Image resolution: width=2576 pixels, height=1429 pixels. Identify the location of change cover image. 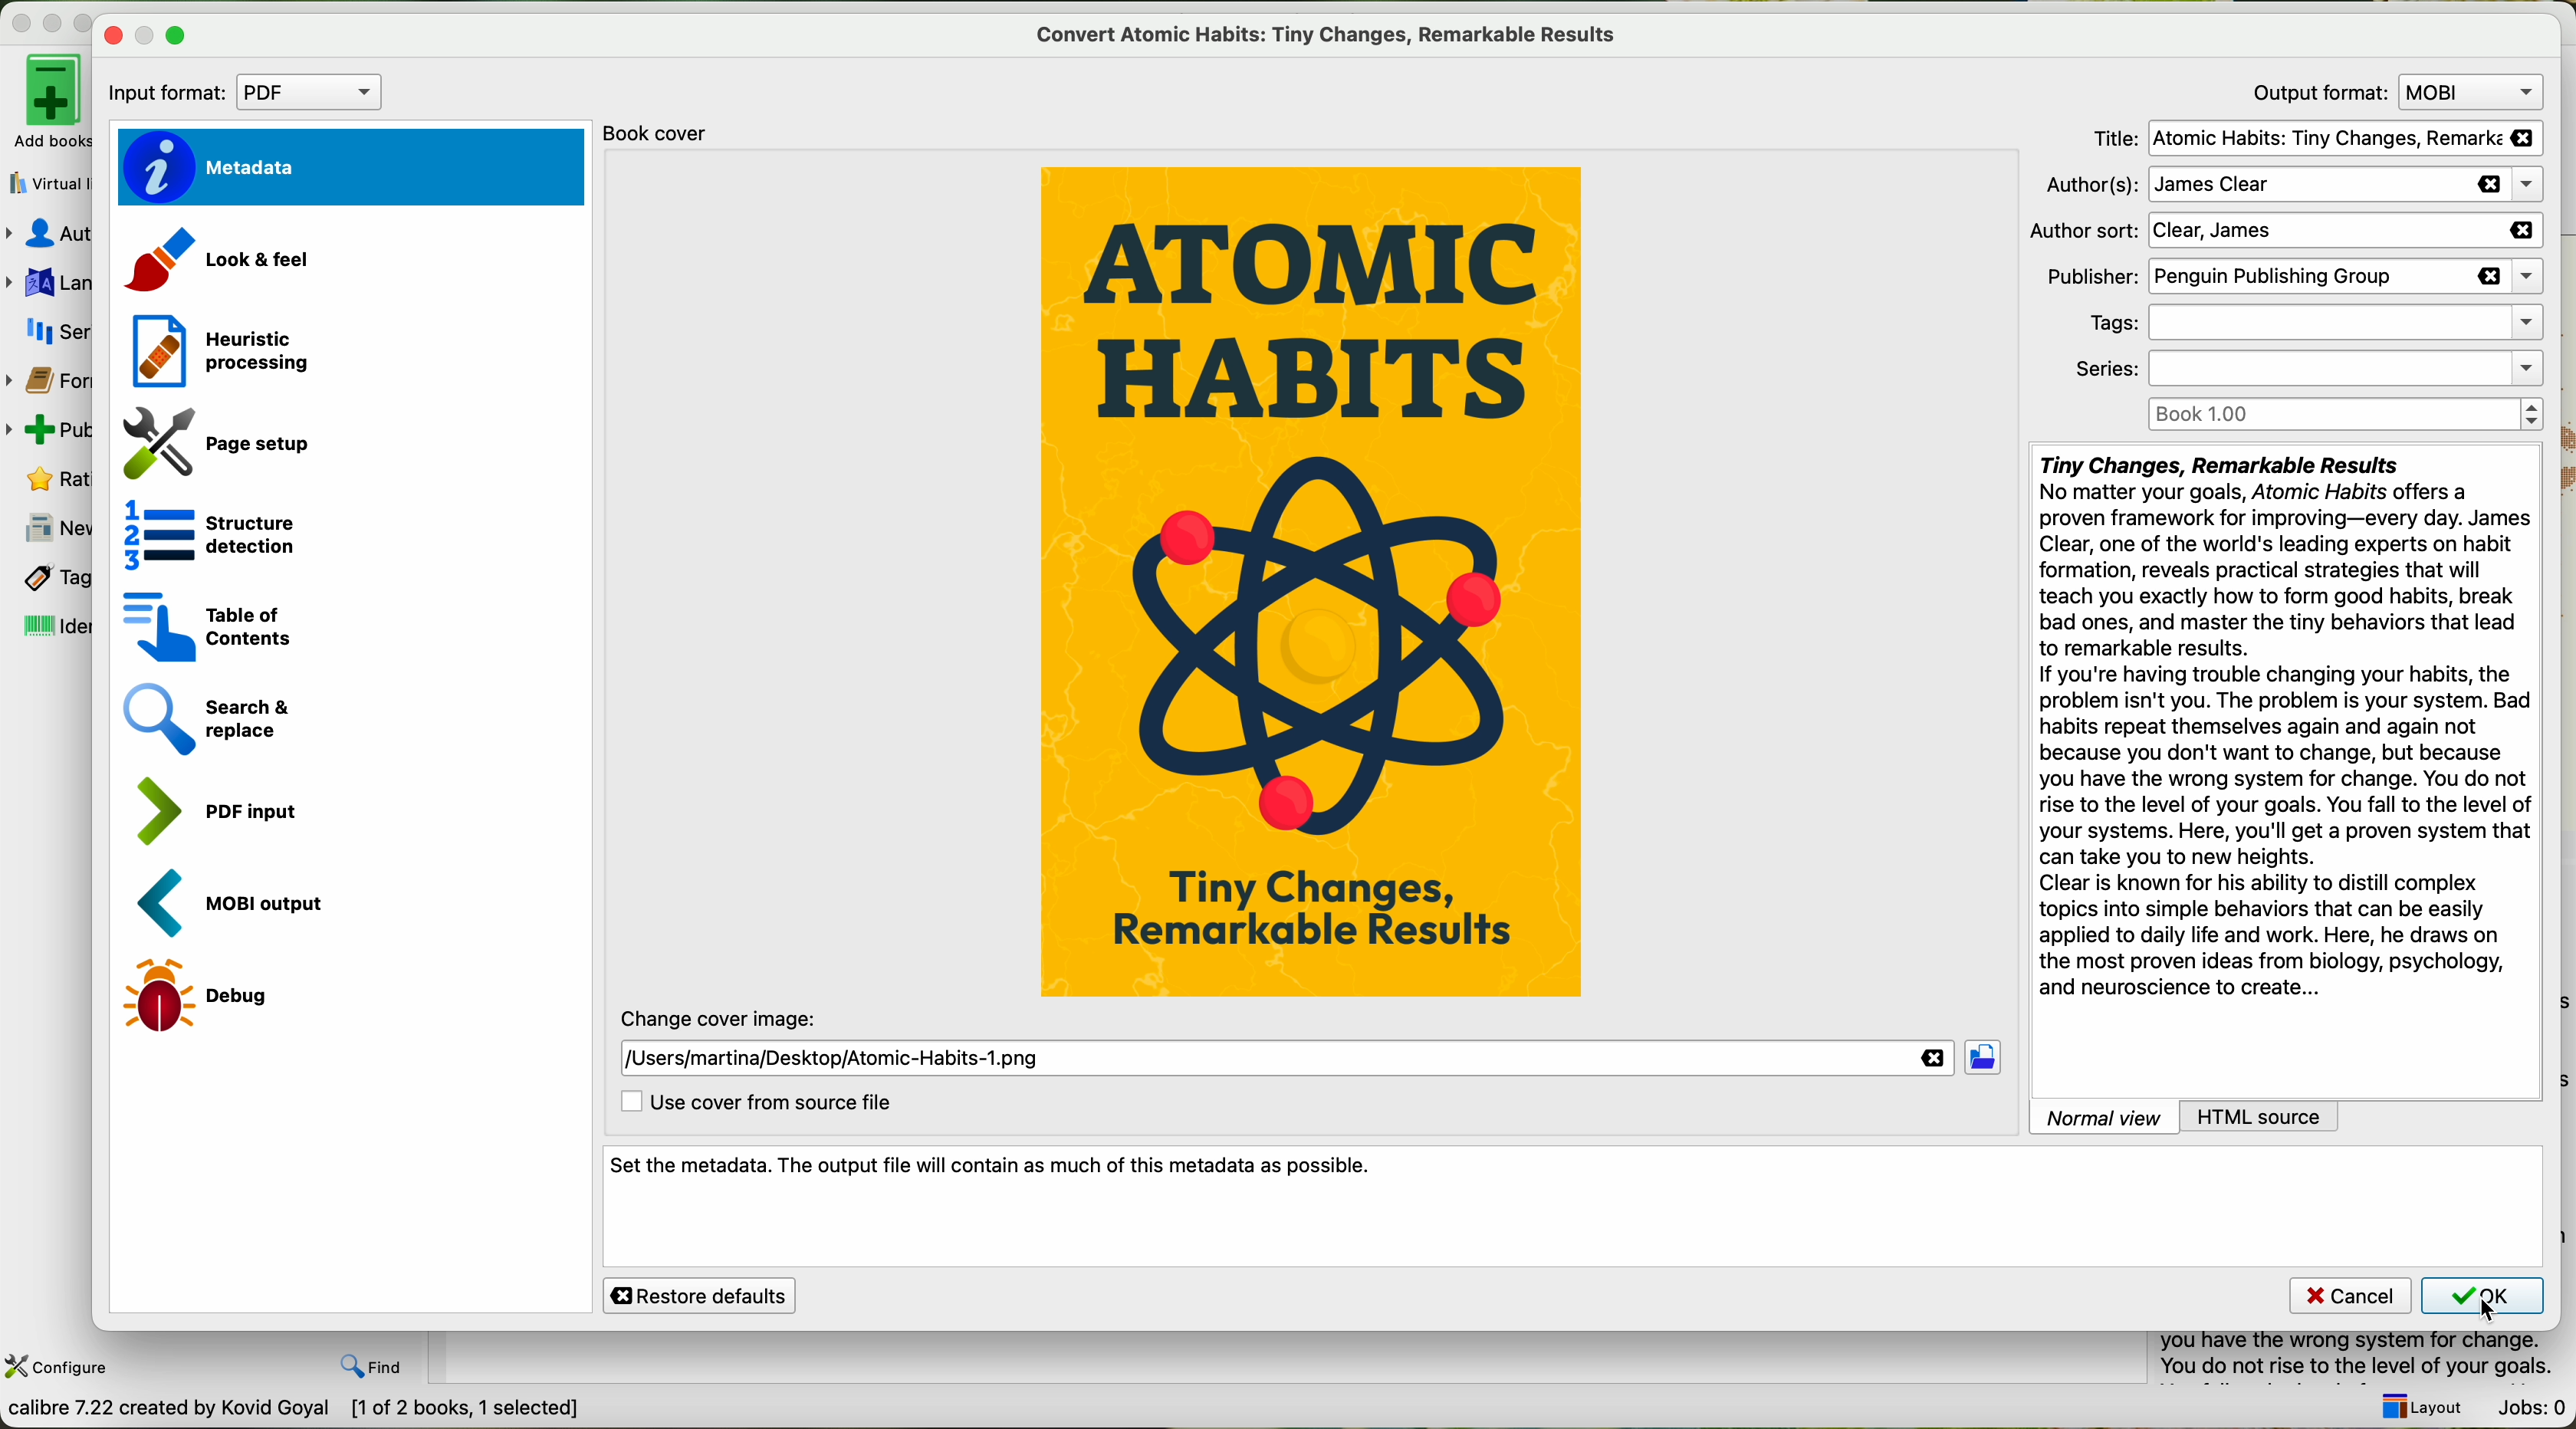
(723, 1017).